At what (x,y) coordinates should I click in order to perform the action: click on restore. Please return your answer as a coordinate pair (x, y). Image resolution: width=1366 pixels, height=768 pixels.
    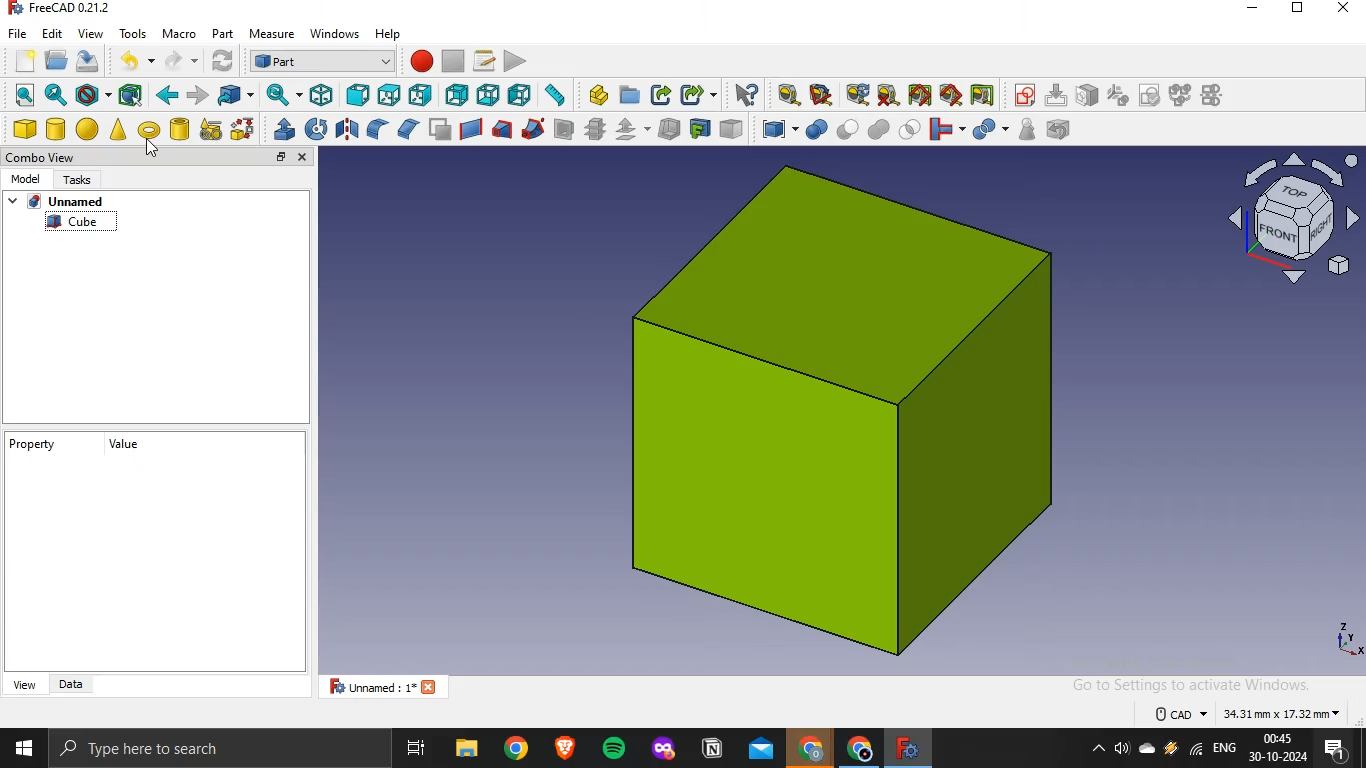
    Looking at the image, I should click on (1296, 8).